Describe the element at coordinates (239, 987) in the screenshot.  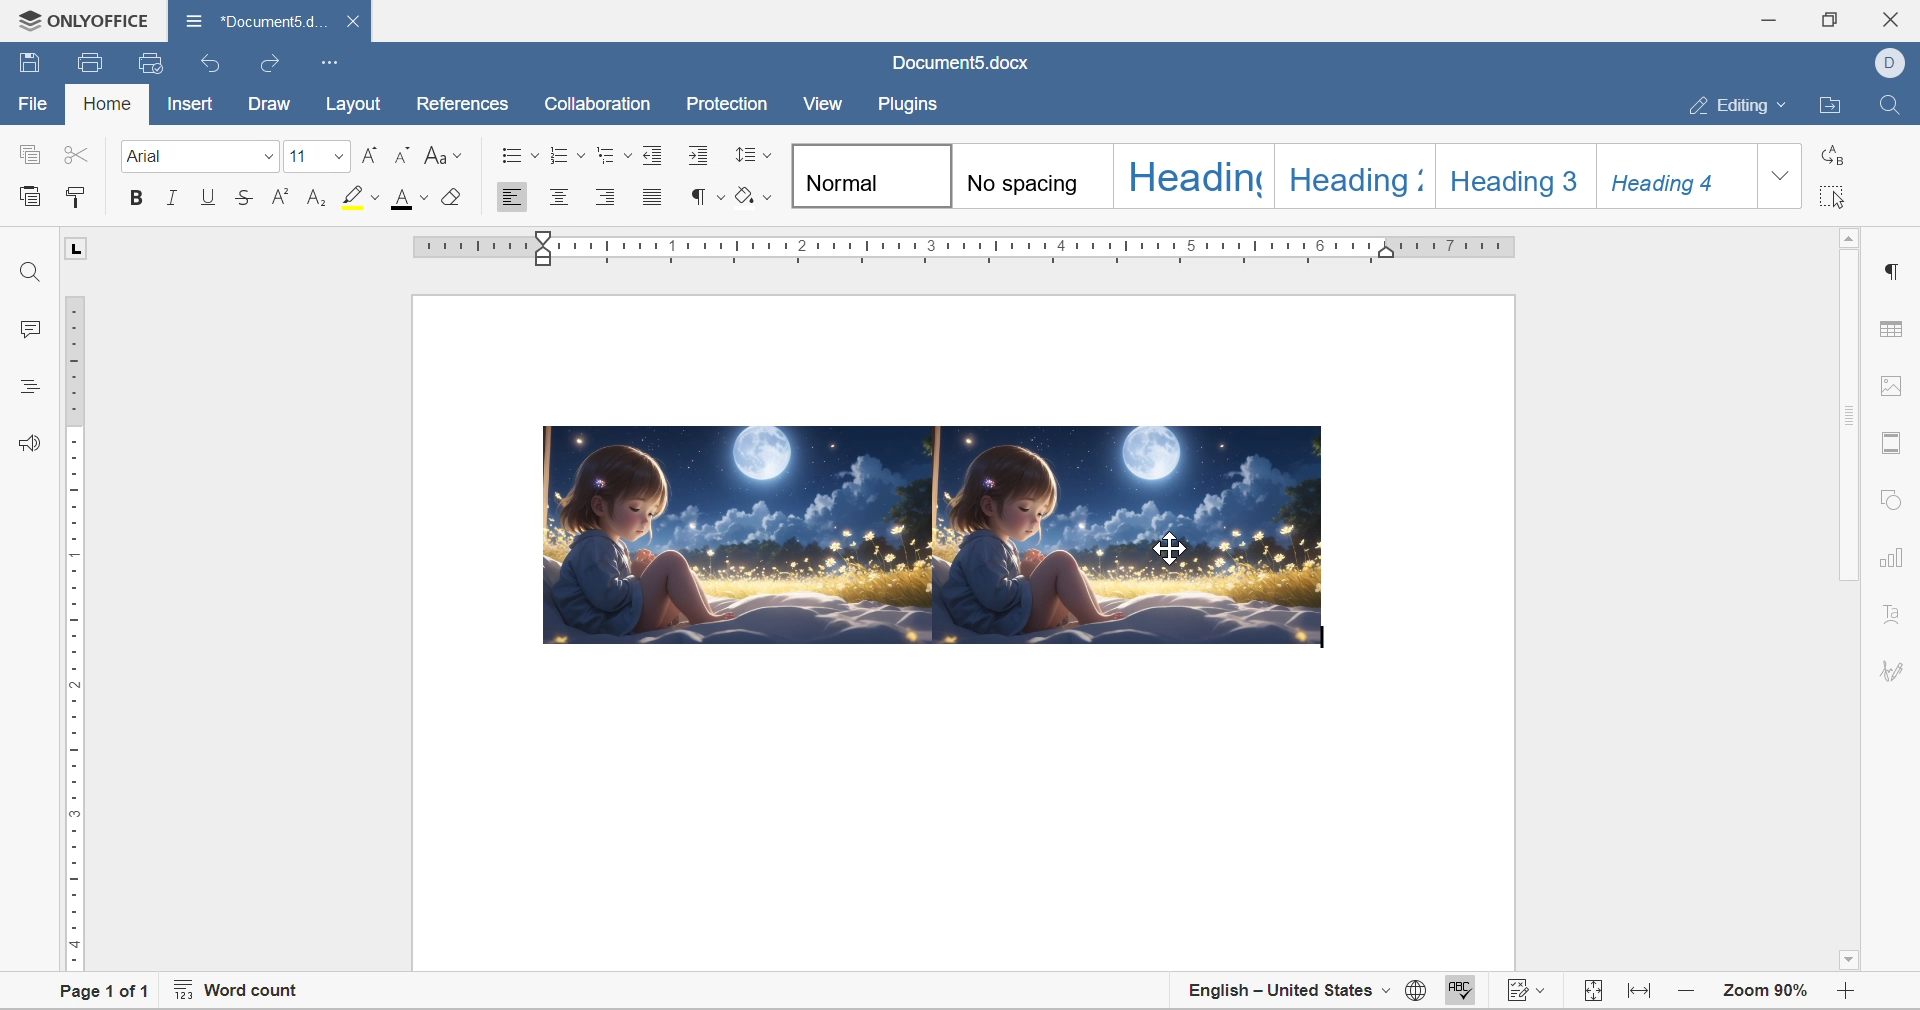
I see `word count` at that location.